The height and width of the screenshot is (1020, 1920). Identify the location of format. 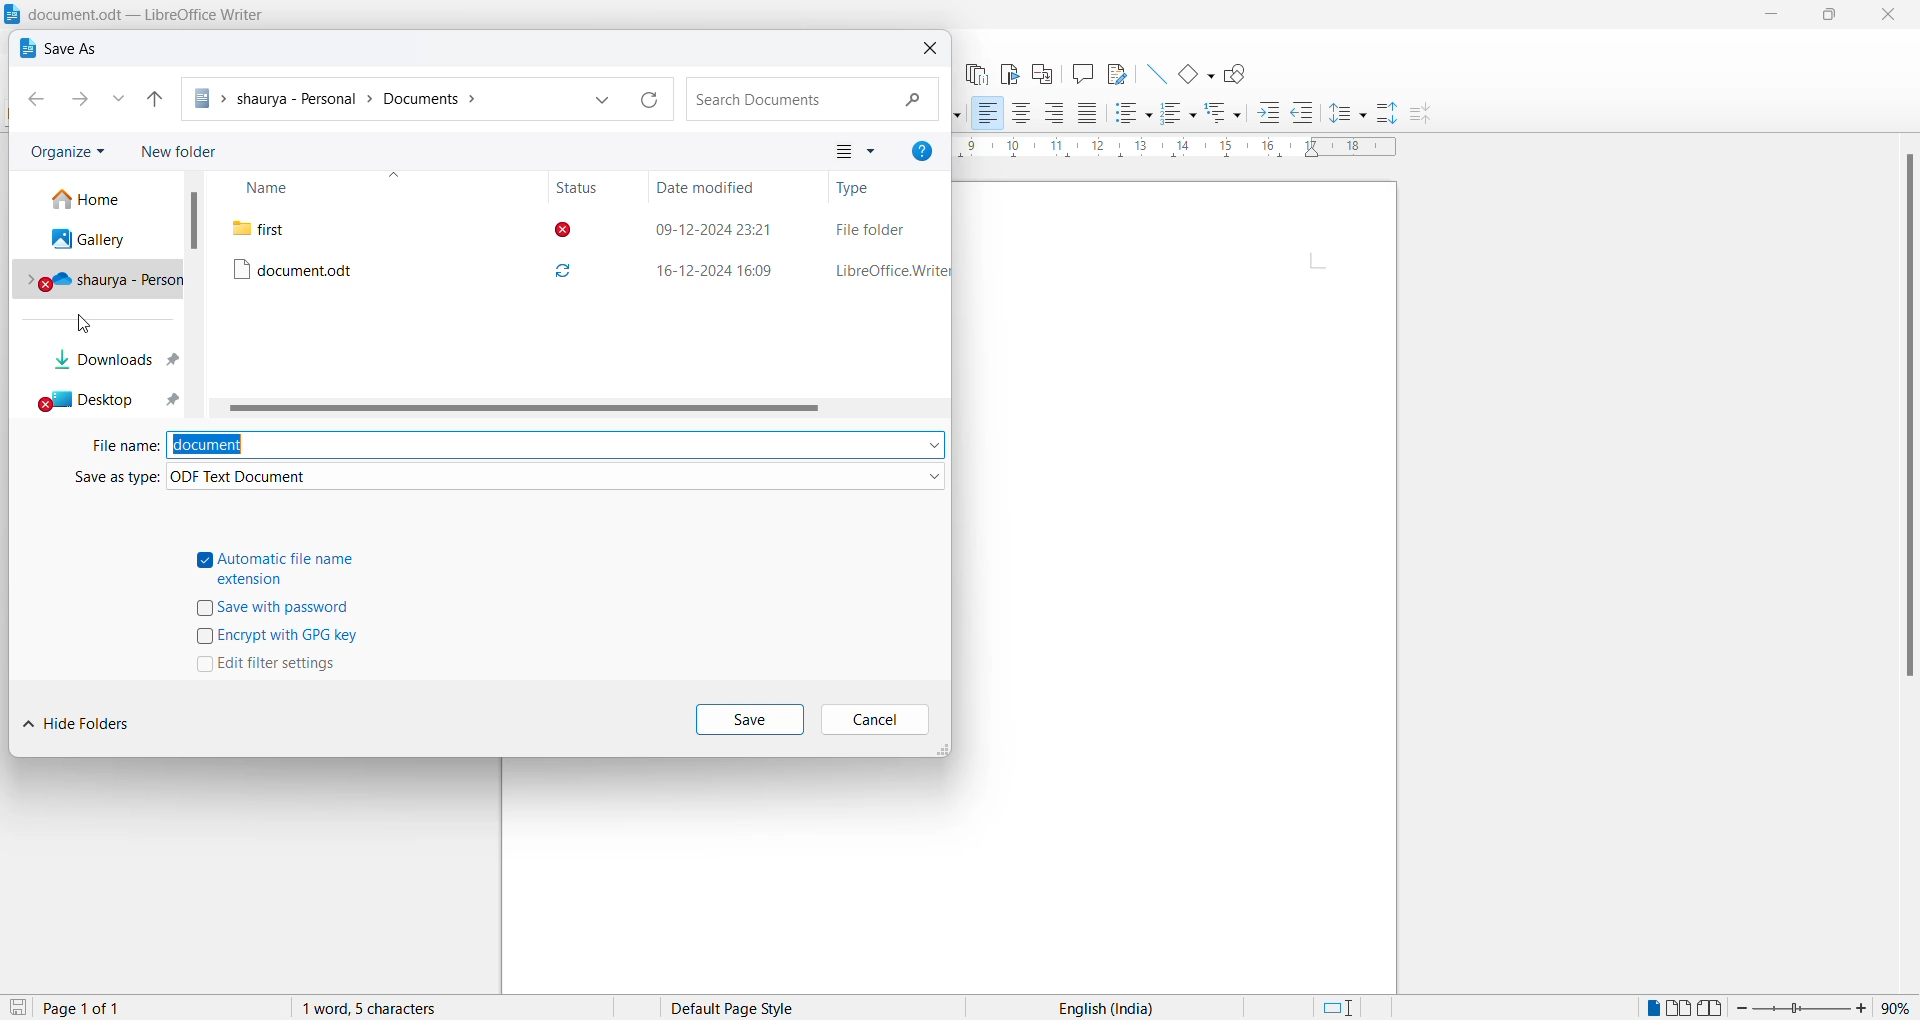
(556, 479).